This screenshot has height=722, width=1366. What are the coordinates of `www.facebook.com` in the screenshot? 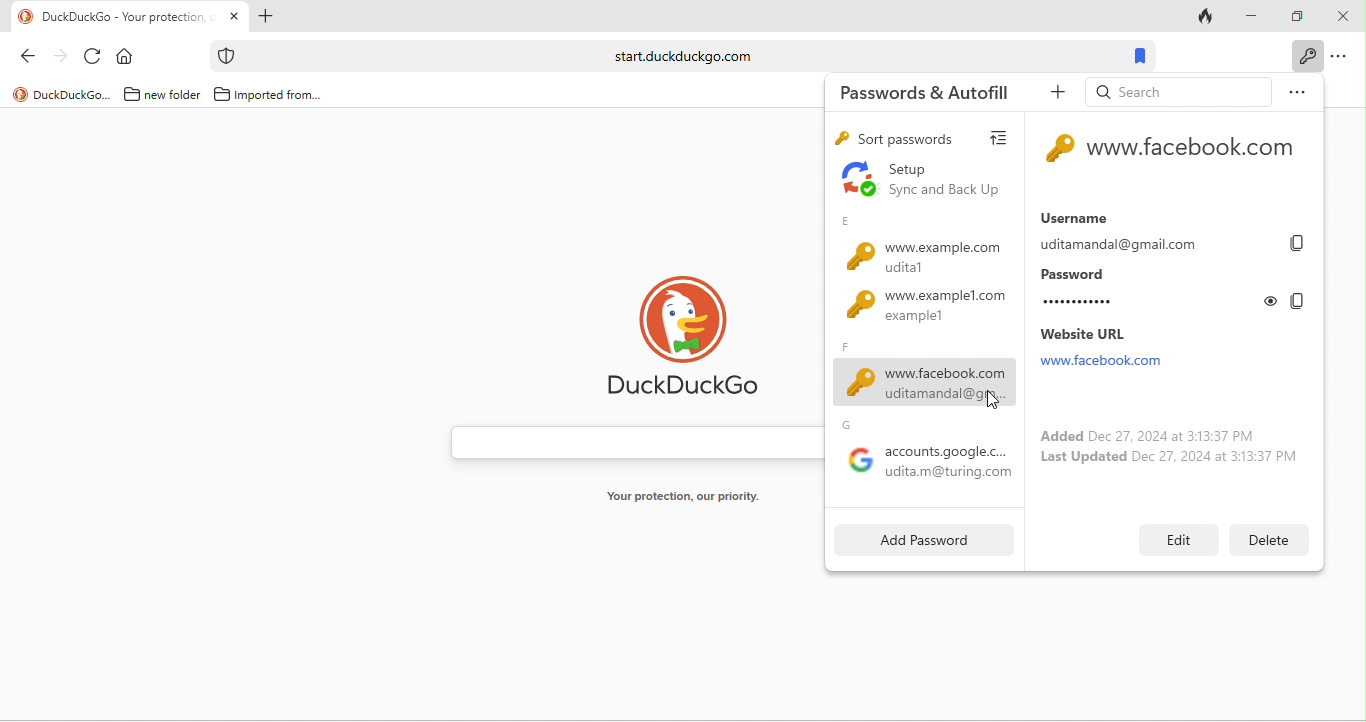 It's located at (1195, 152).